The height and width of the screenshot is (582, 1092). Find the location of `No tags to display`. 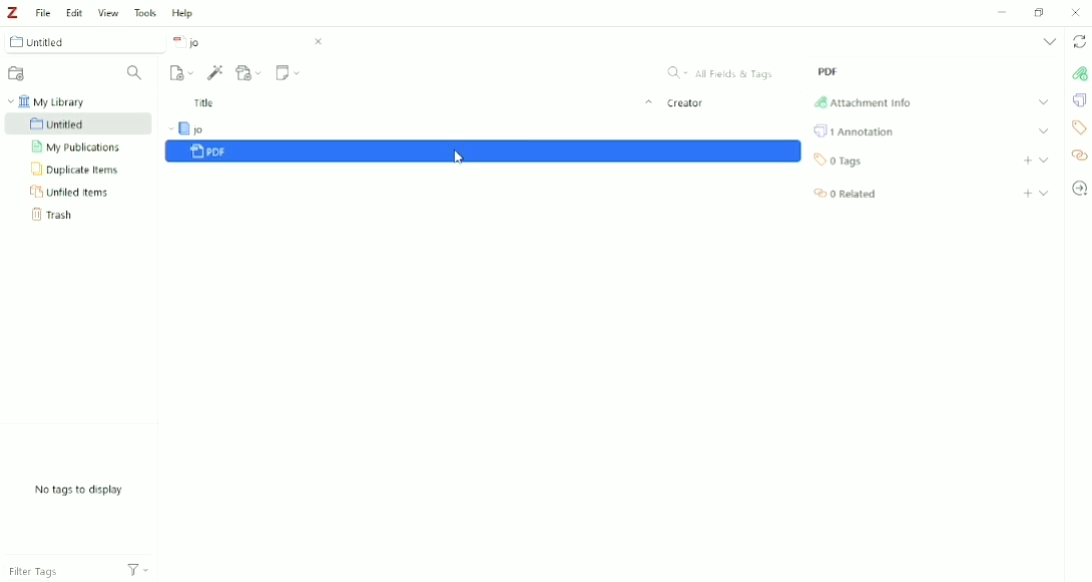

No tags to display is located at coordinates (78, 490).